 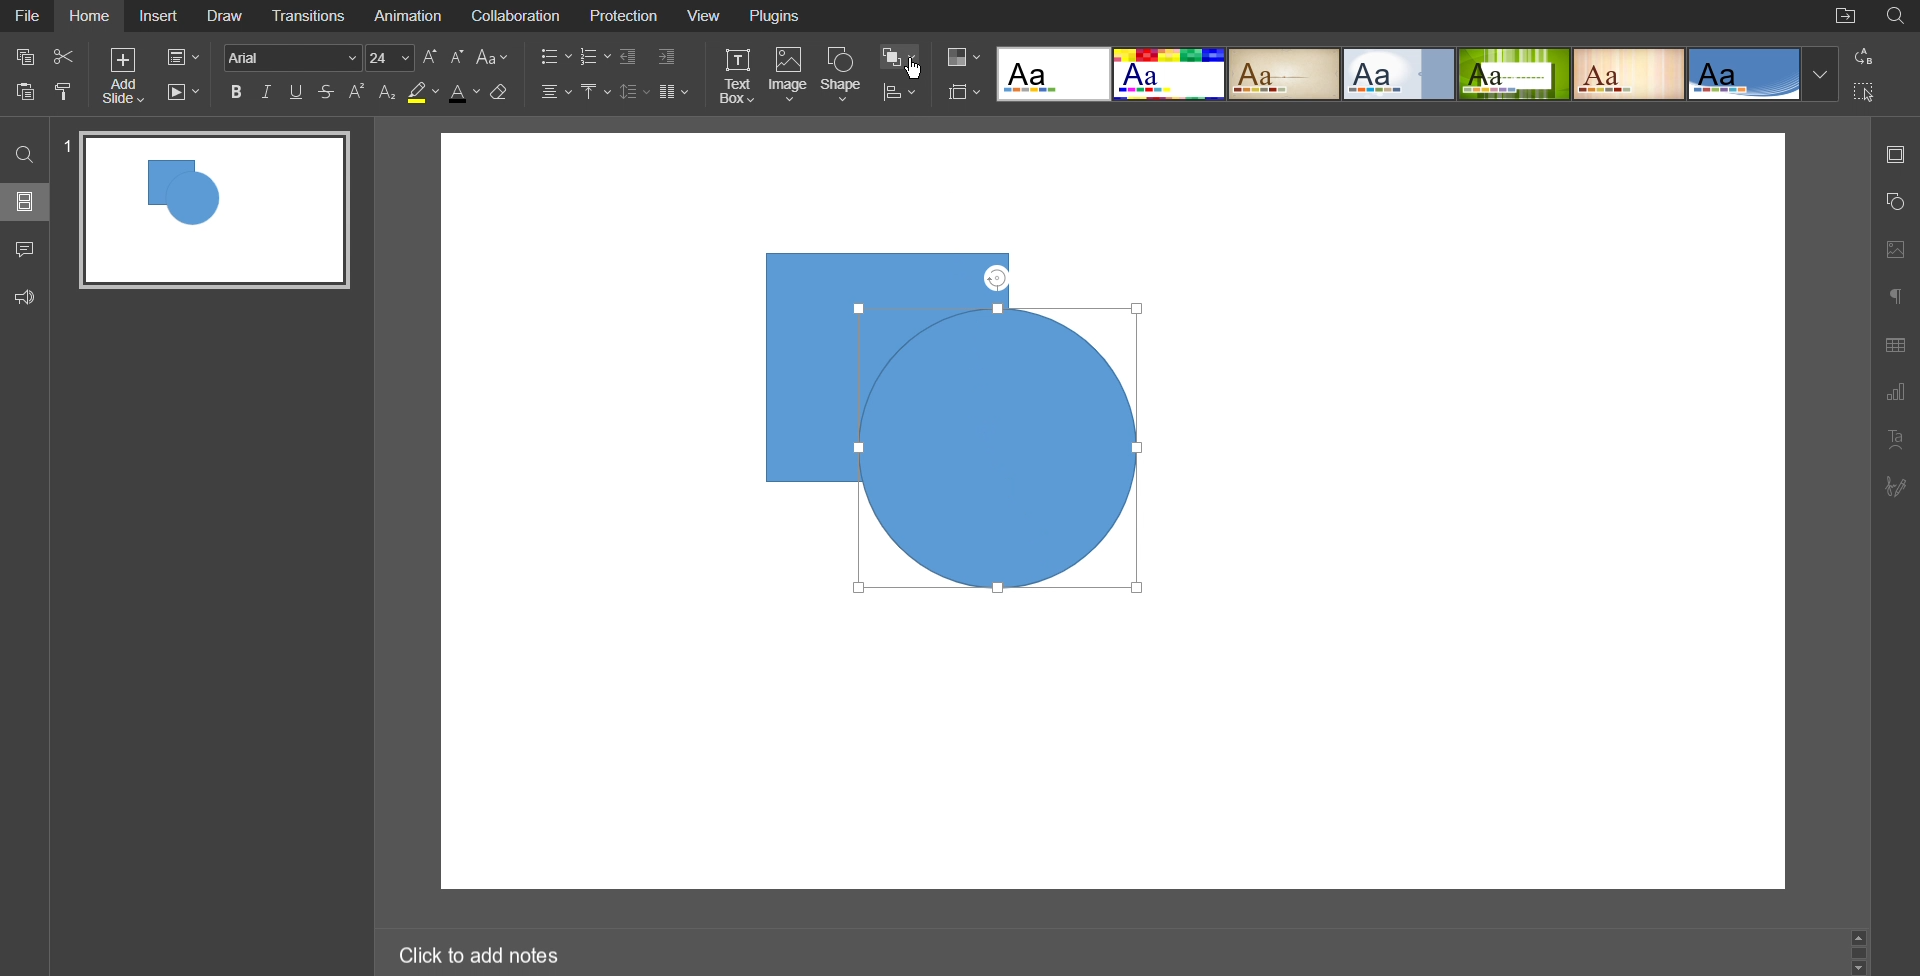 What do you see at coordinates (23, 251) in the screenshot?
I see `Comments` at bounding box center [23, 251].